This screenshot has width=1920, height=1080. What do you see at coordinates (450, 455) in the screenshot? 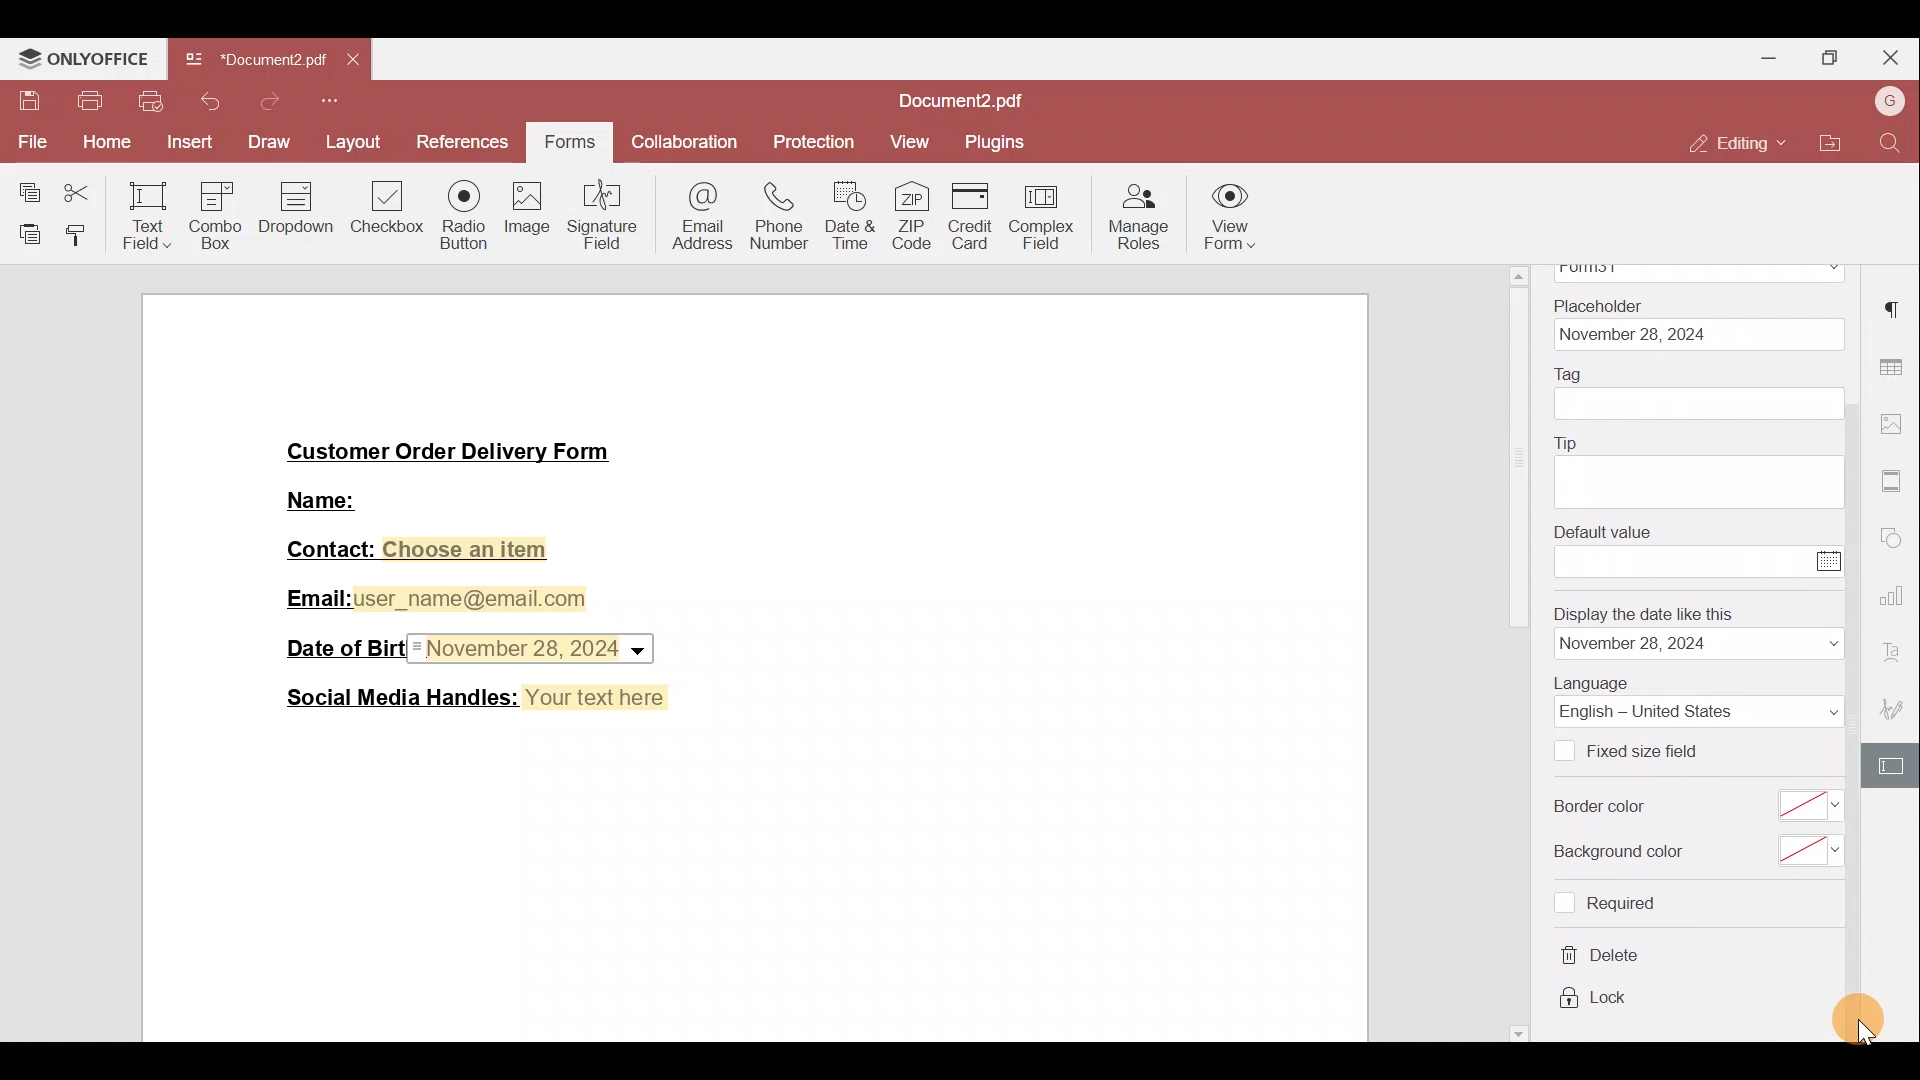
I see `Customer Order Delivery Form|` at bounding box center [450, 455].